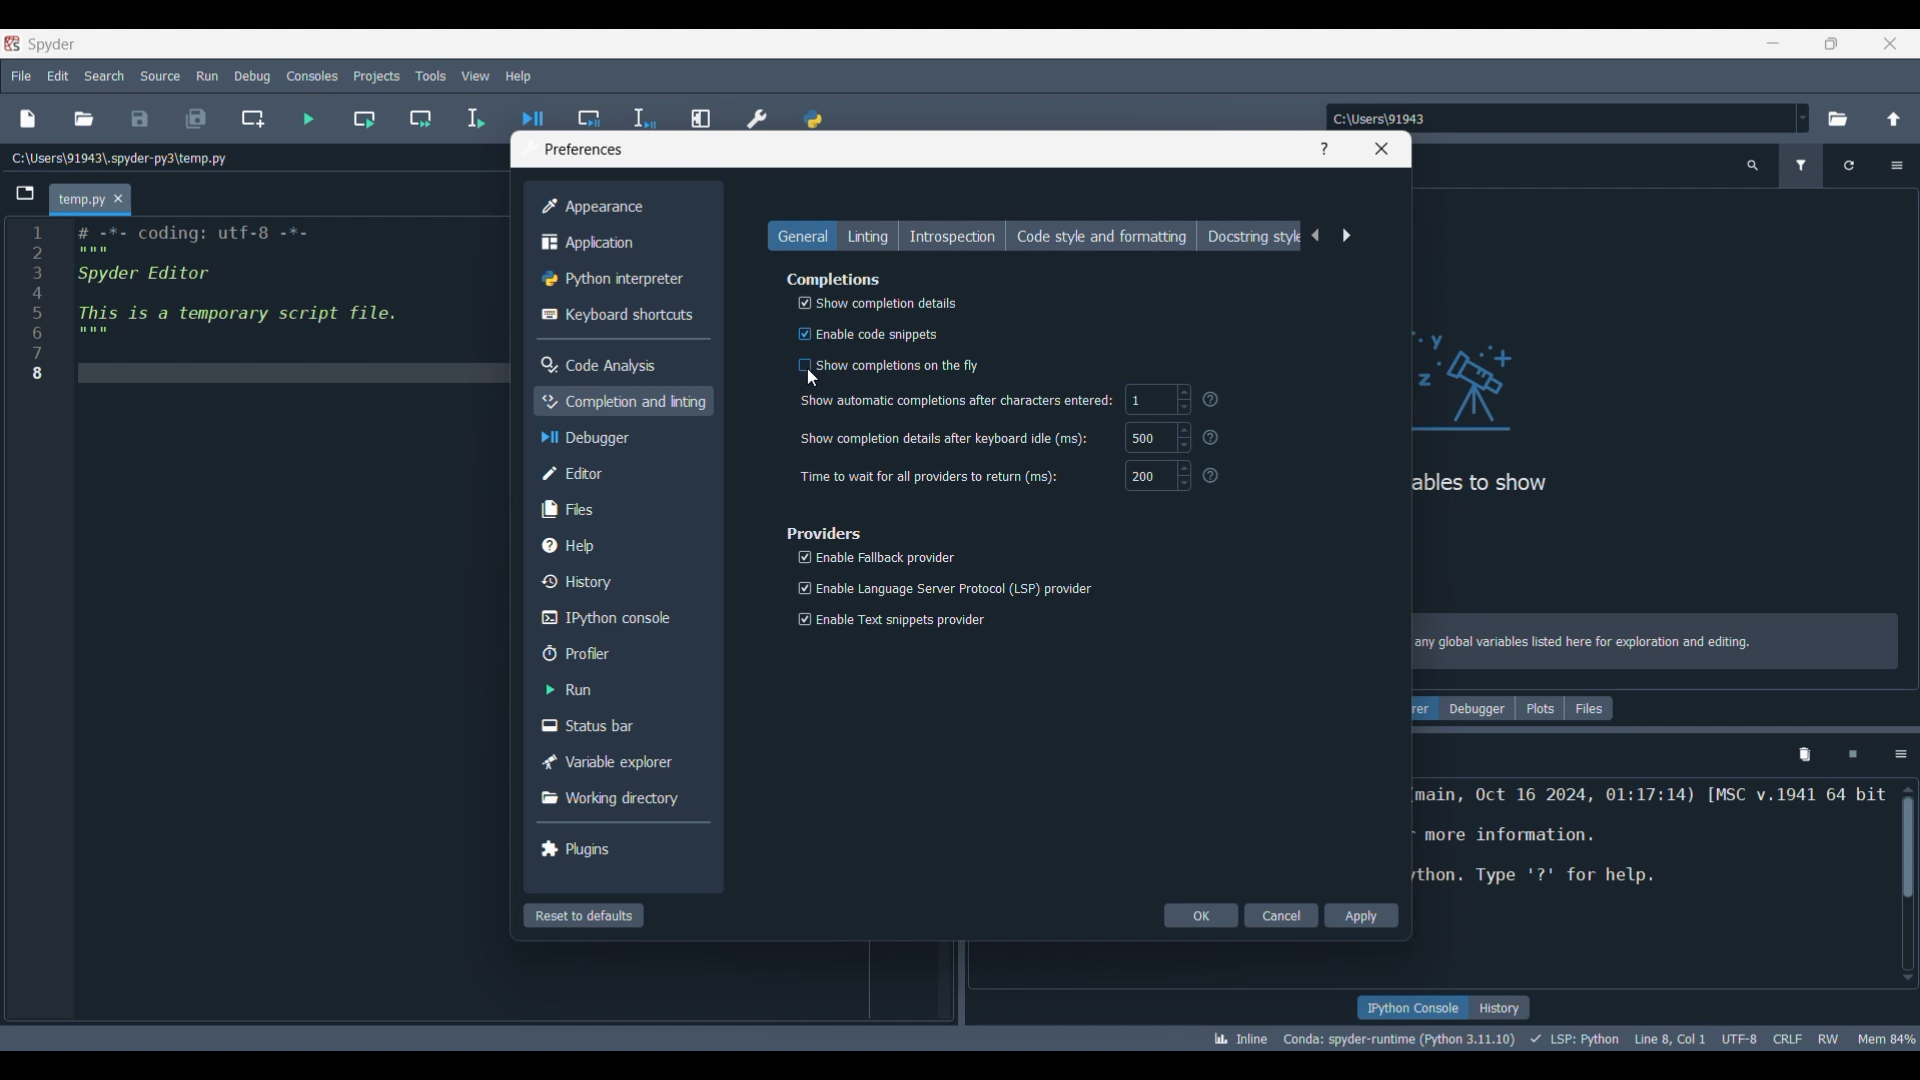  What do you see at coordinates (1281, 915) in the screenshot?
I see `Cancel` at bounding box center [1281, 915].